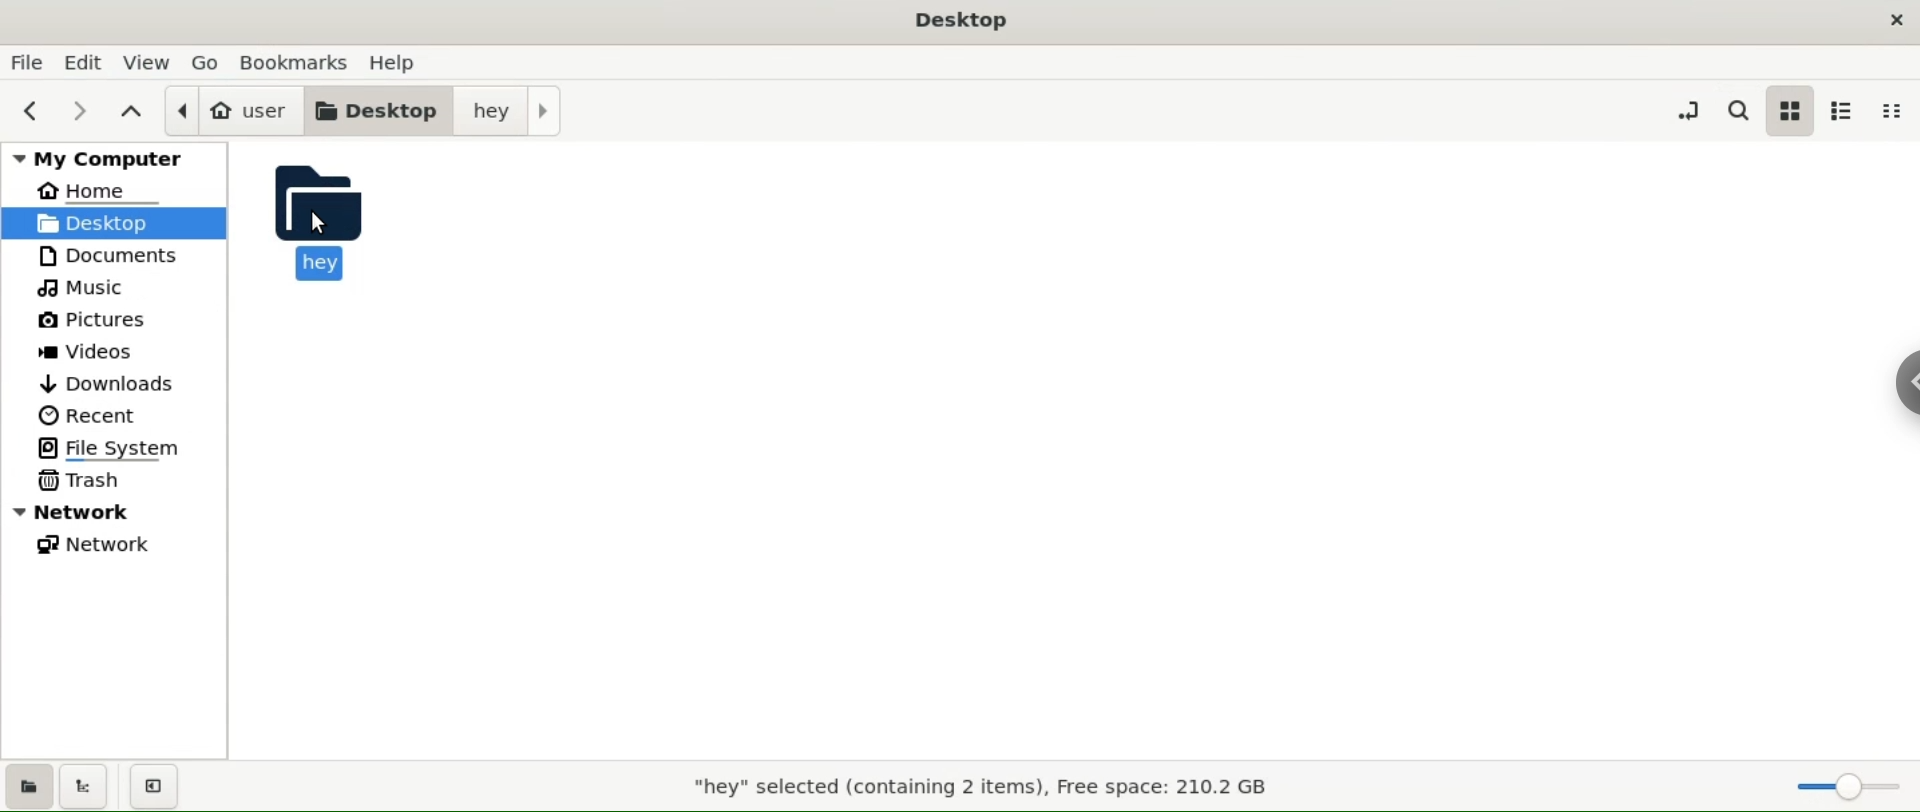 The width and height of the screenshot is (1920, 812). I want to click on user, so click(225, 111).